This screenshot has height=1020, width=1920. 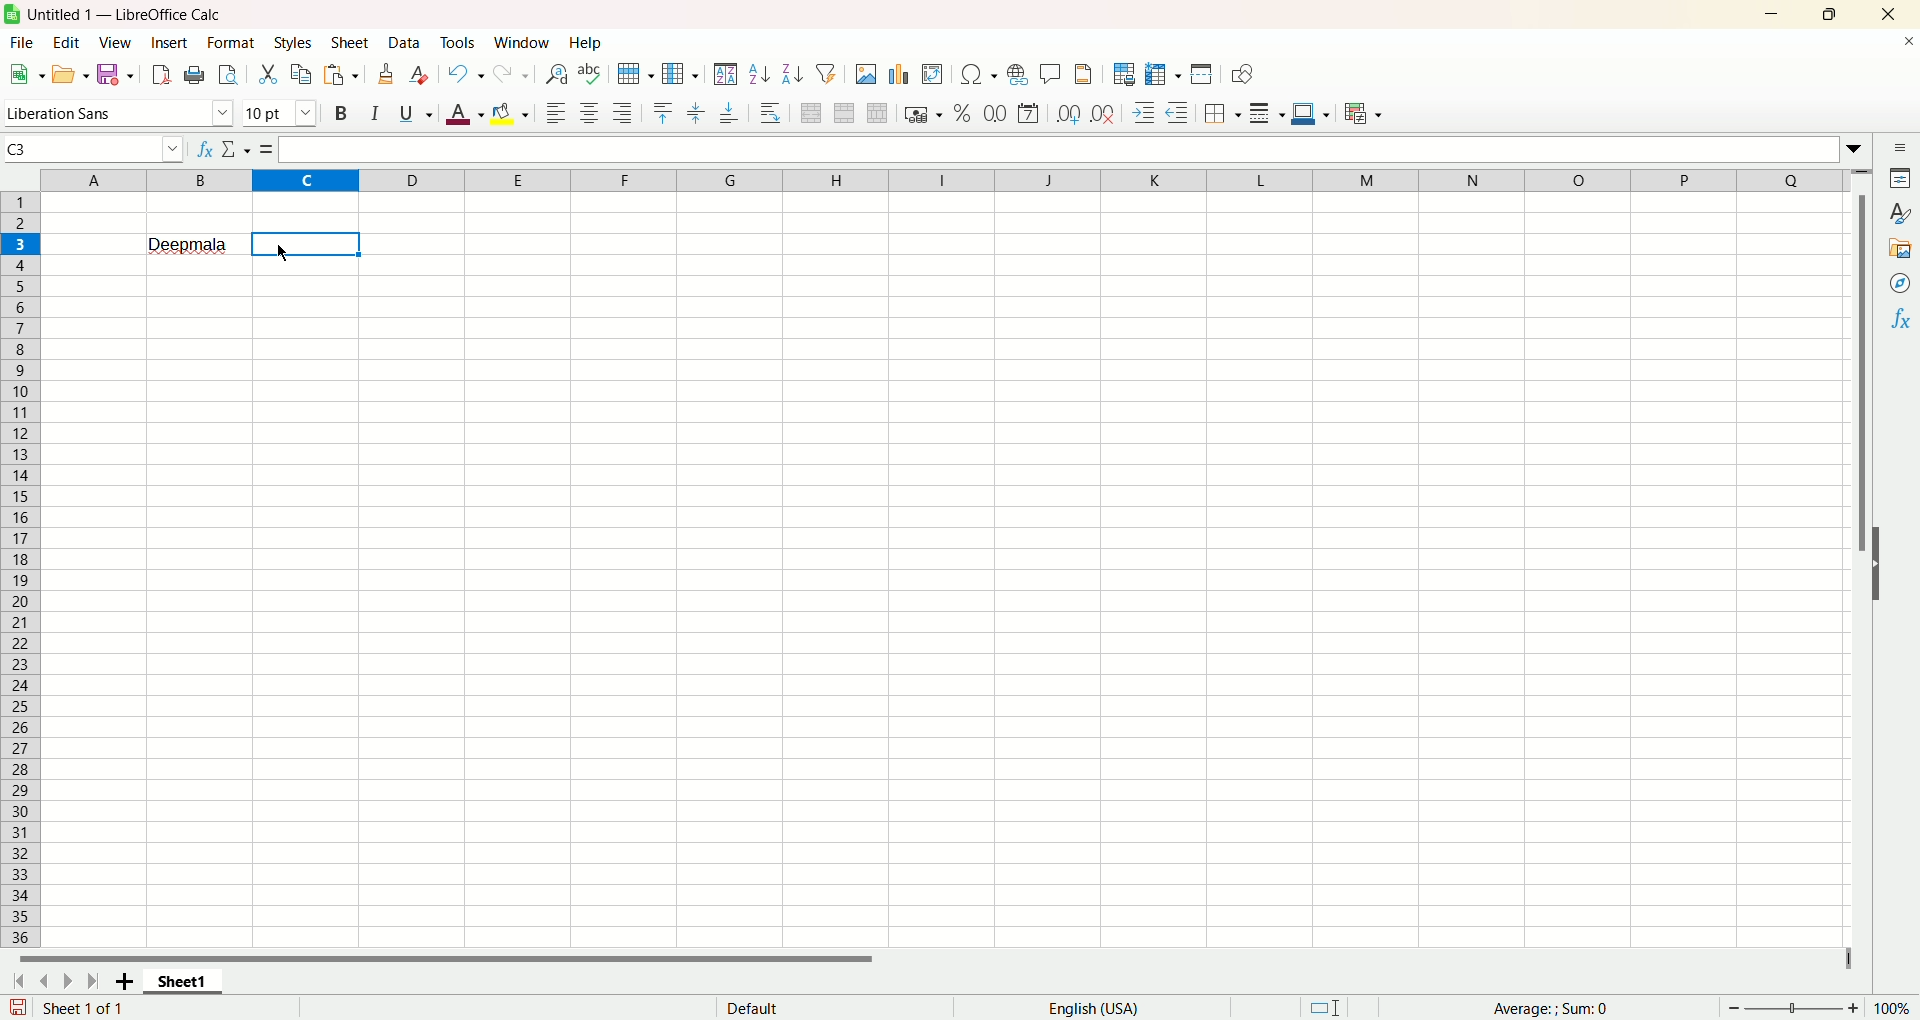 What do you see at coordinates (119, 983) in the screenshot?
I see `new sheet` at bounding box center [119, 983].